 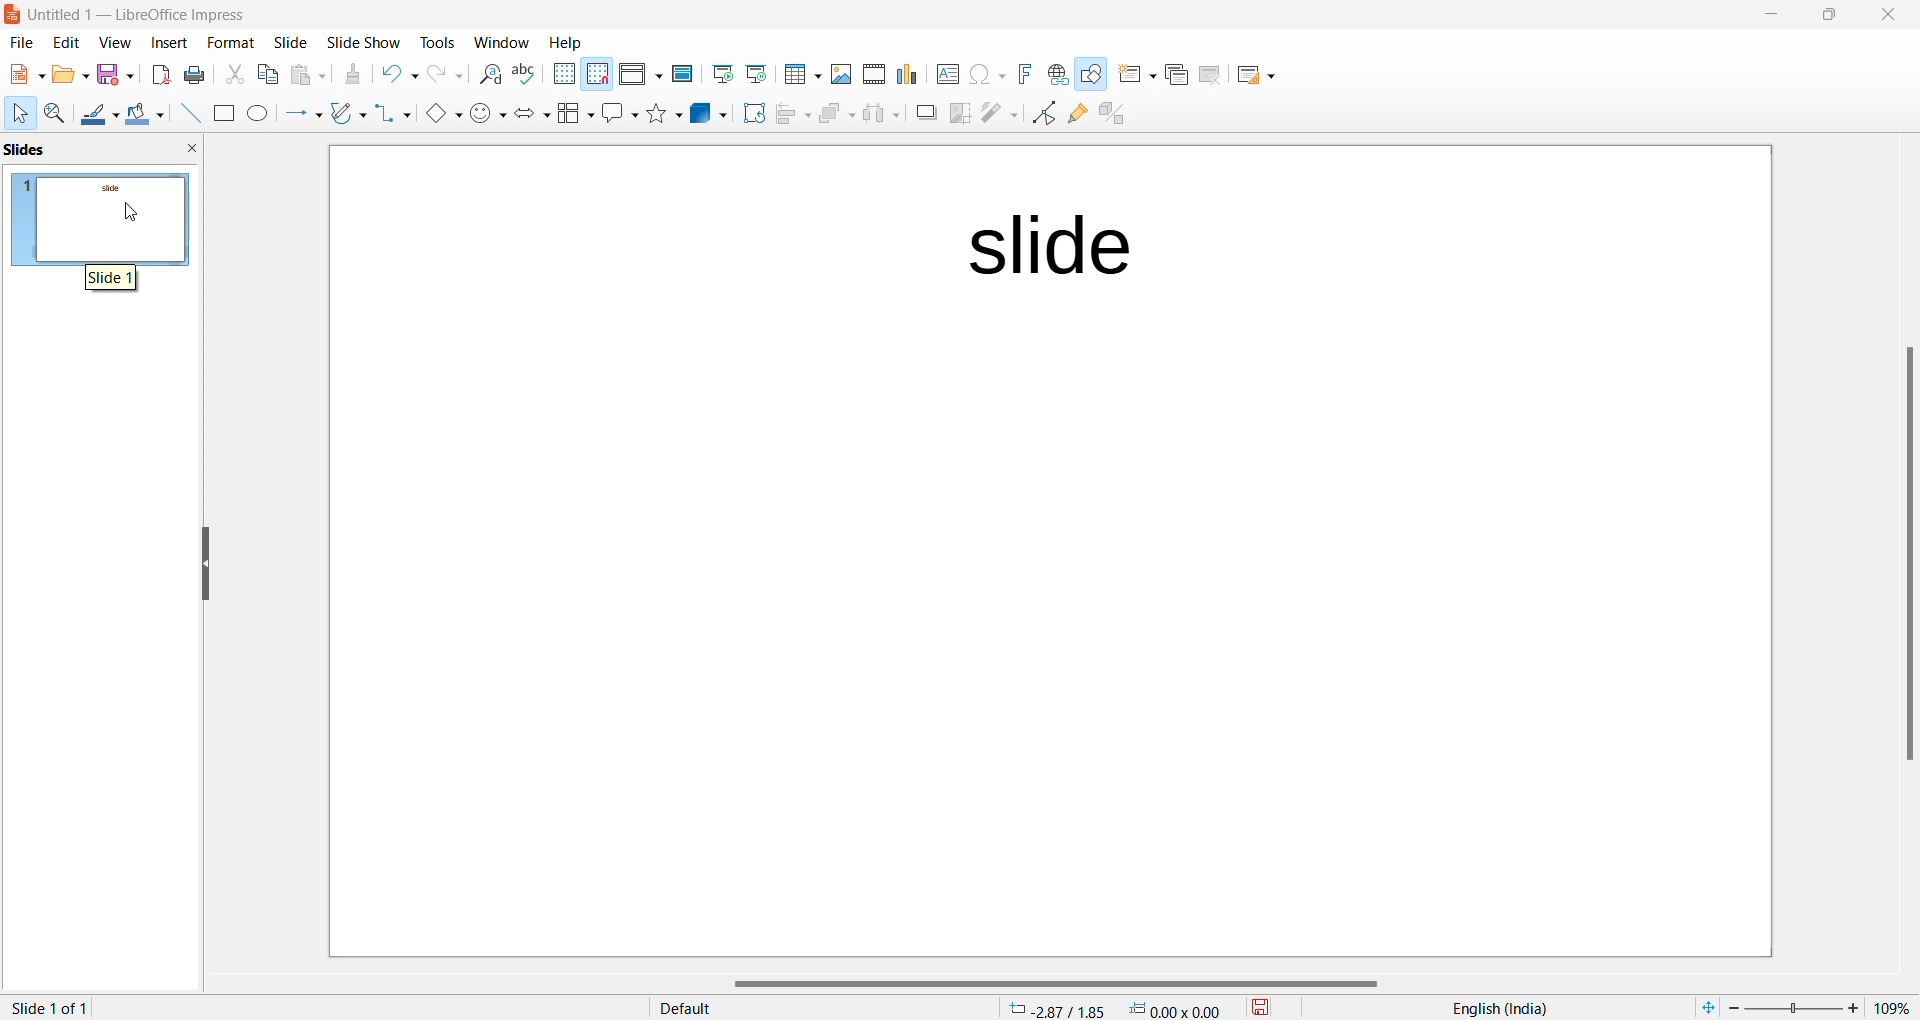 I want to click on Show draw function, so click(x=1091, y=76).